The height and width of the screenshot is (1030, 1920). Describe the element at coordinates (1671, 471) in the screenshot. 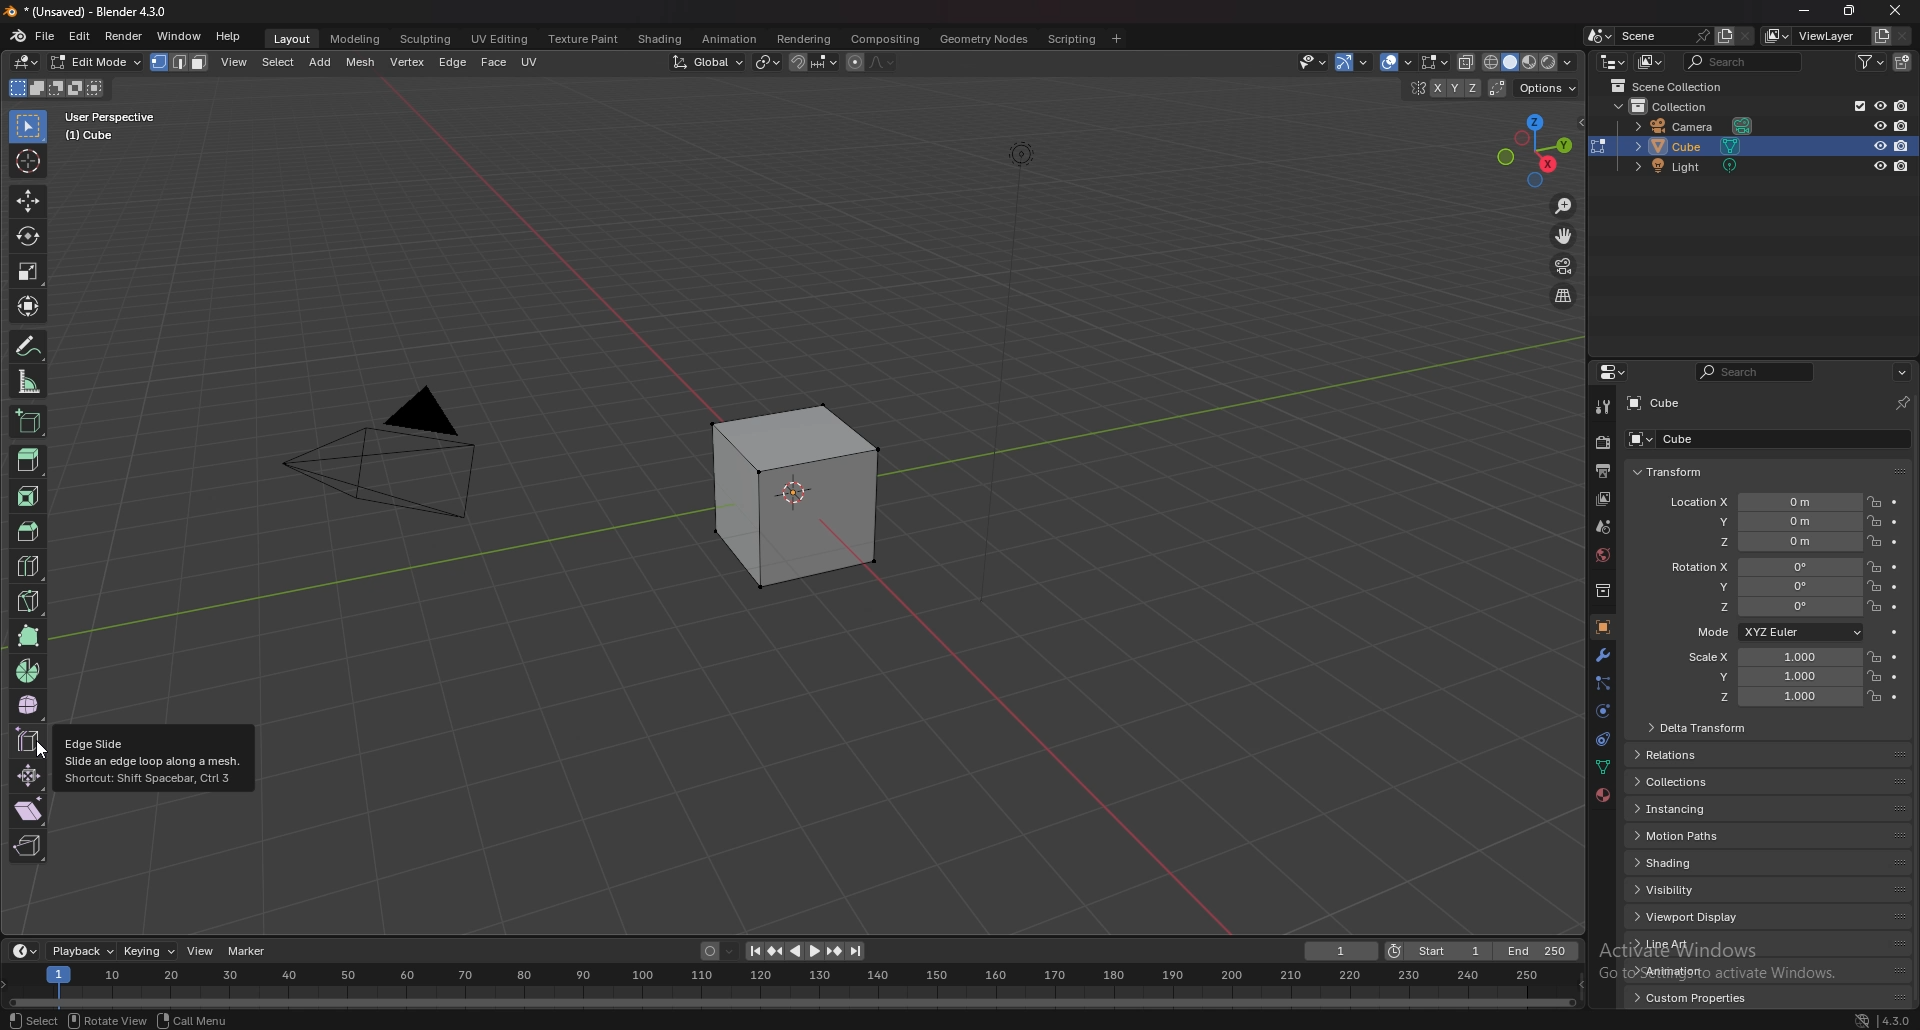

I see `transform` at that location.